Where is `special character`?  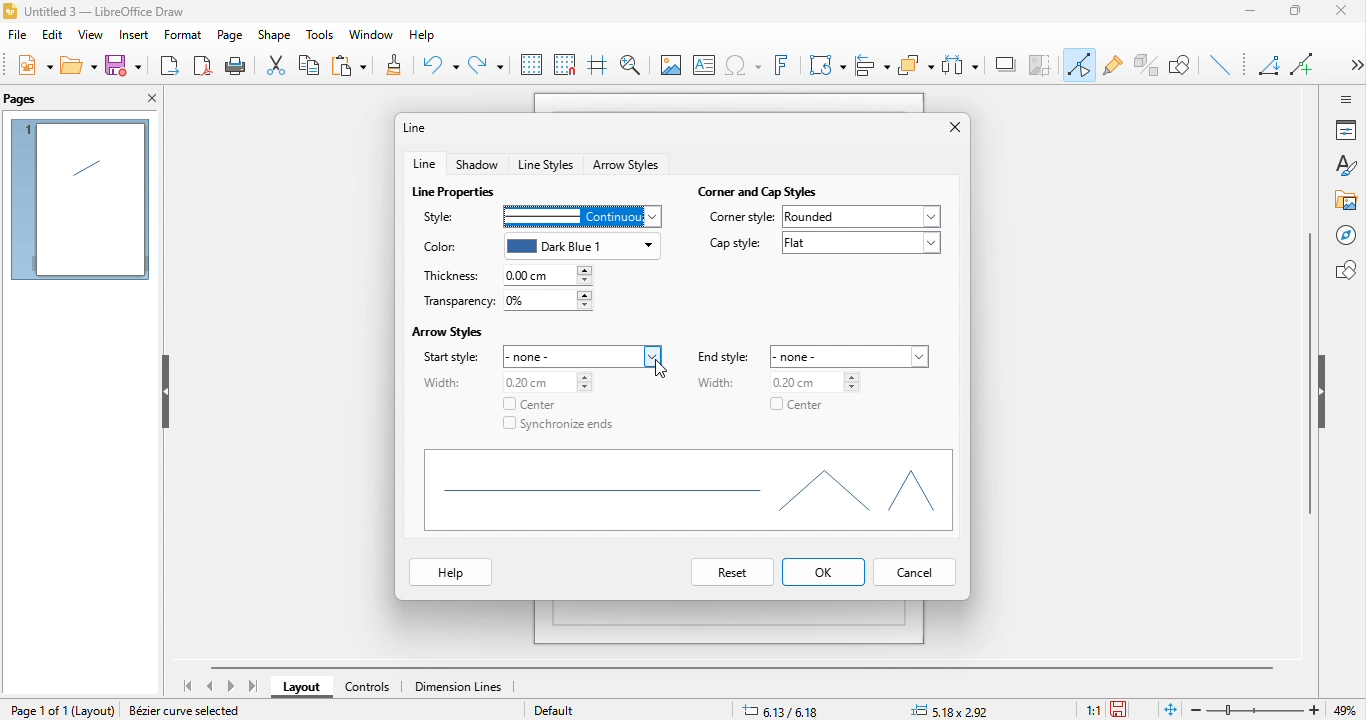
special character is located at coordinates (746, 67).